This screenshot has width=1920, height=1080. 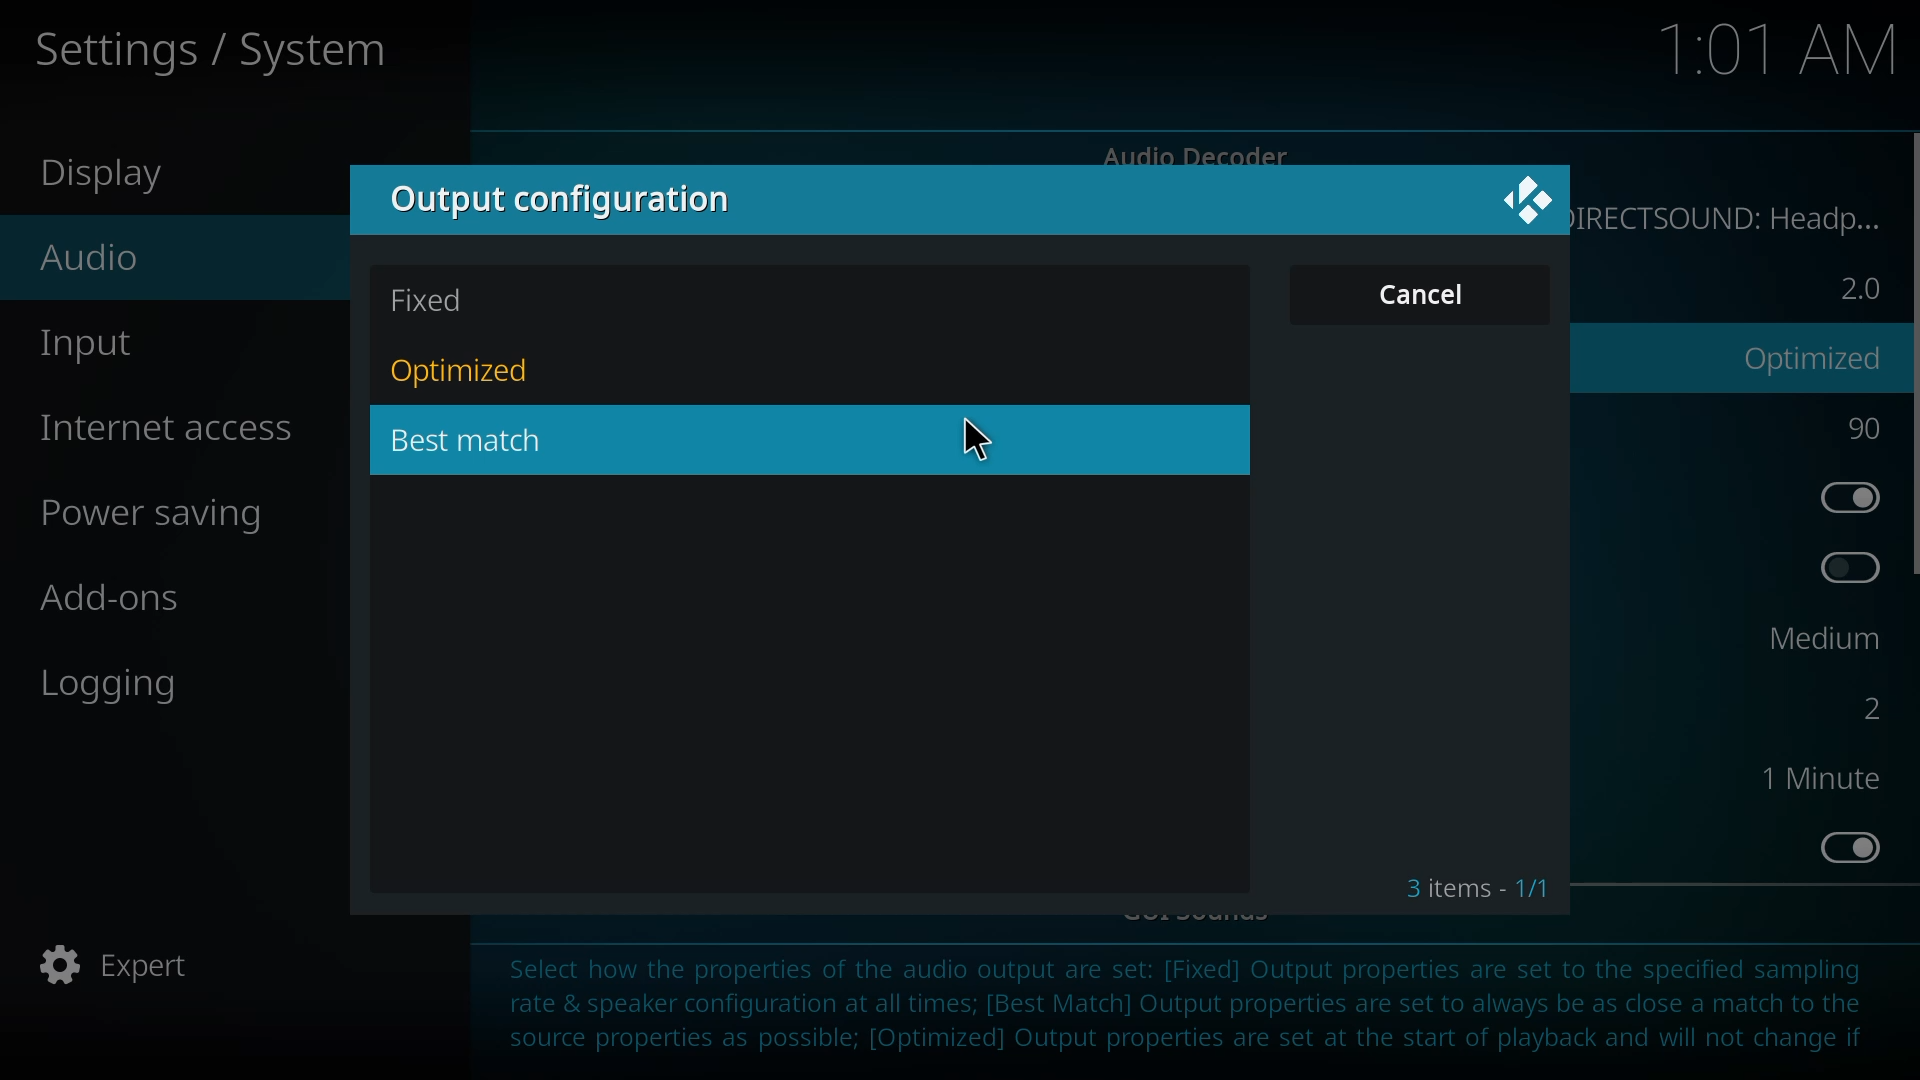 What do you see at coordinates (118, 598) in the screenshot?
I see `add-ons` at bounding box center [118, 598].